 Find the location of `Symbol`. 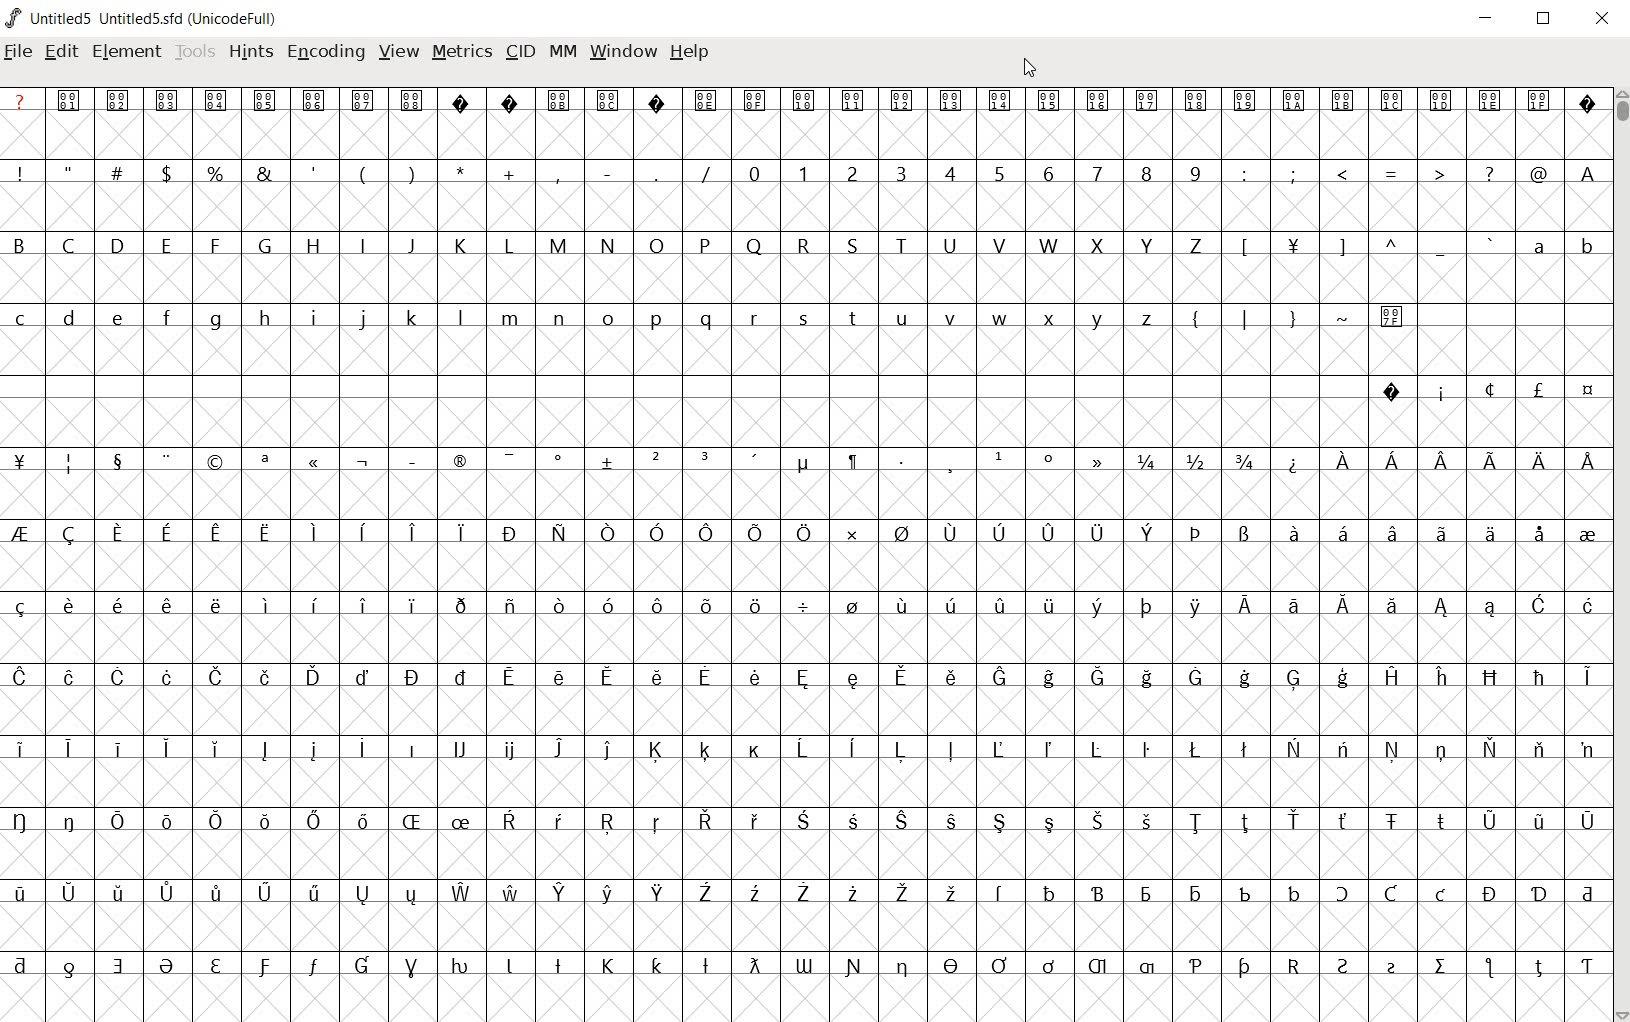

Symbol is located at coordinates (264, 675).